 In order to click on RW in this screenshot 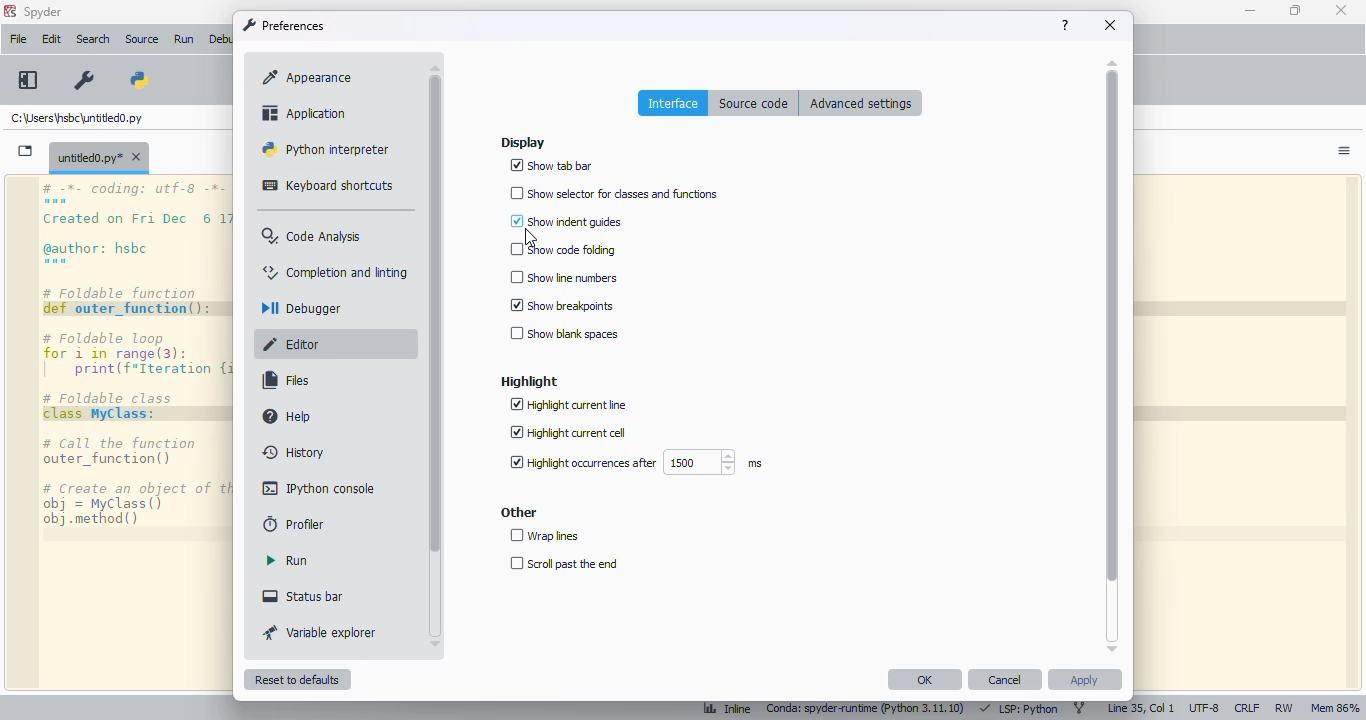, I will do `click(1284, 709)`.